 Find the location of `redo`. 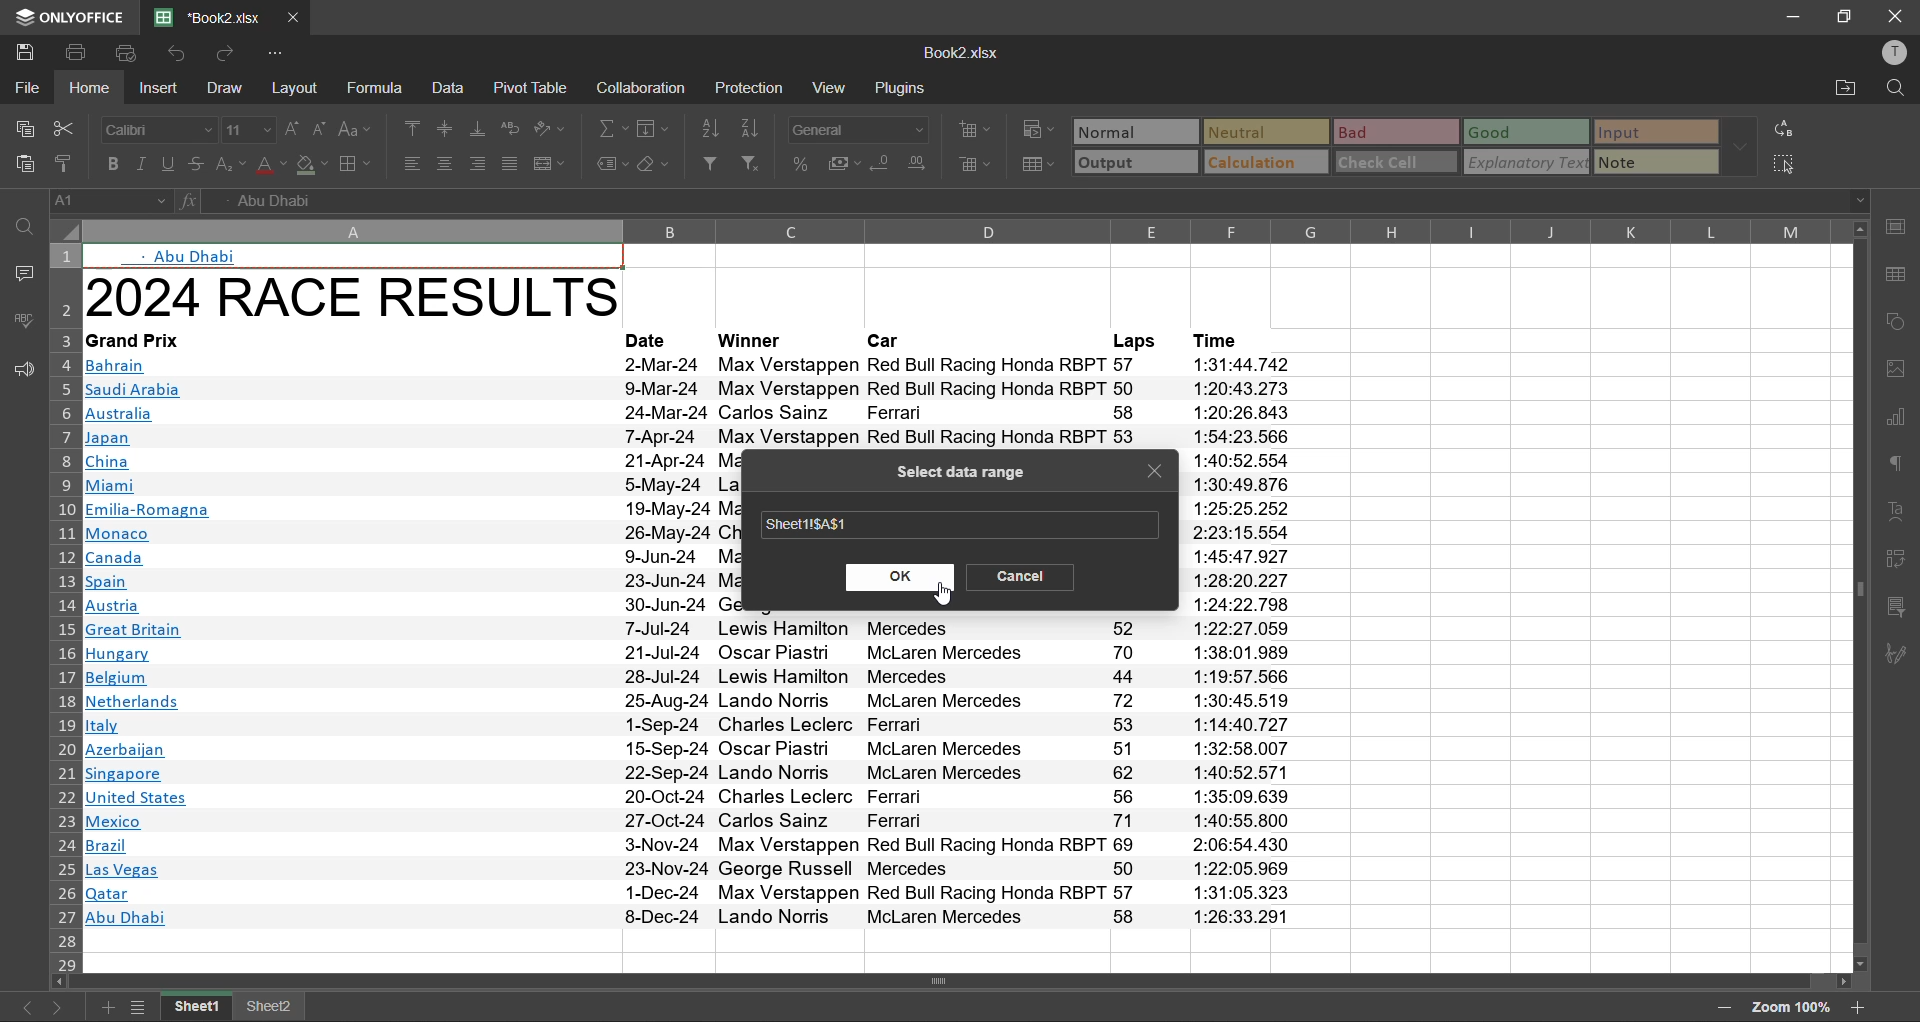

redo is located at coordinates (228, 53).